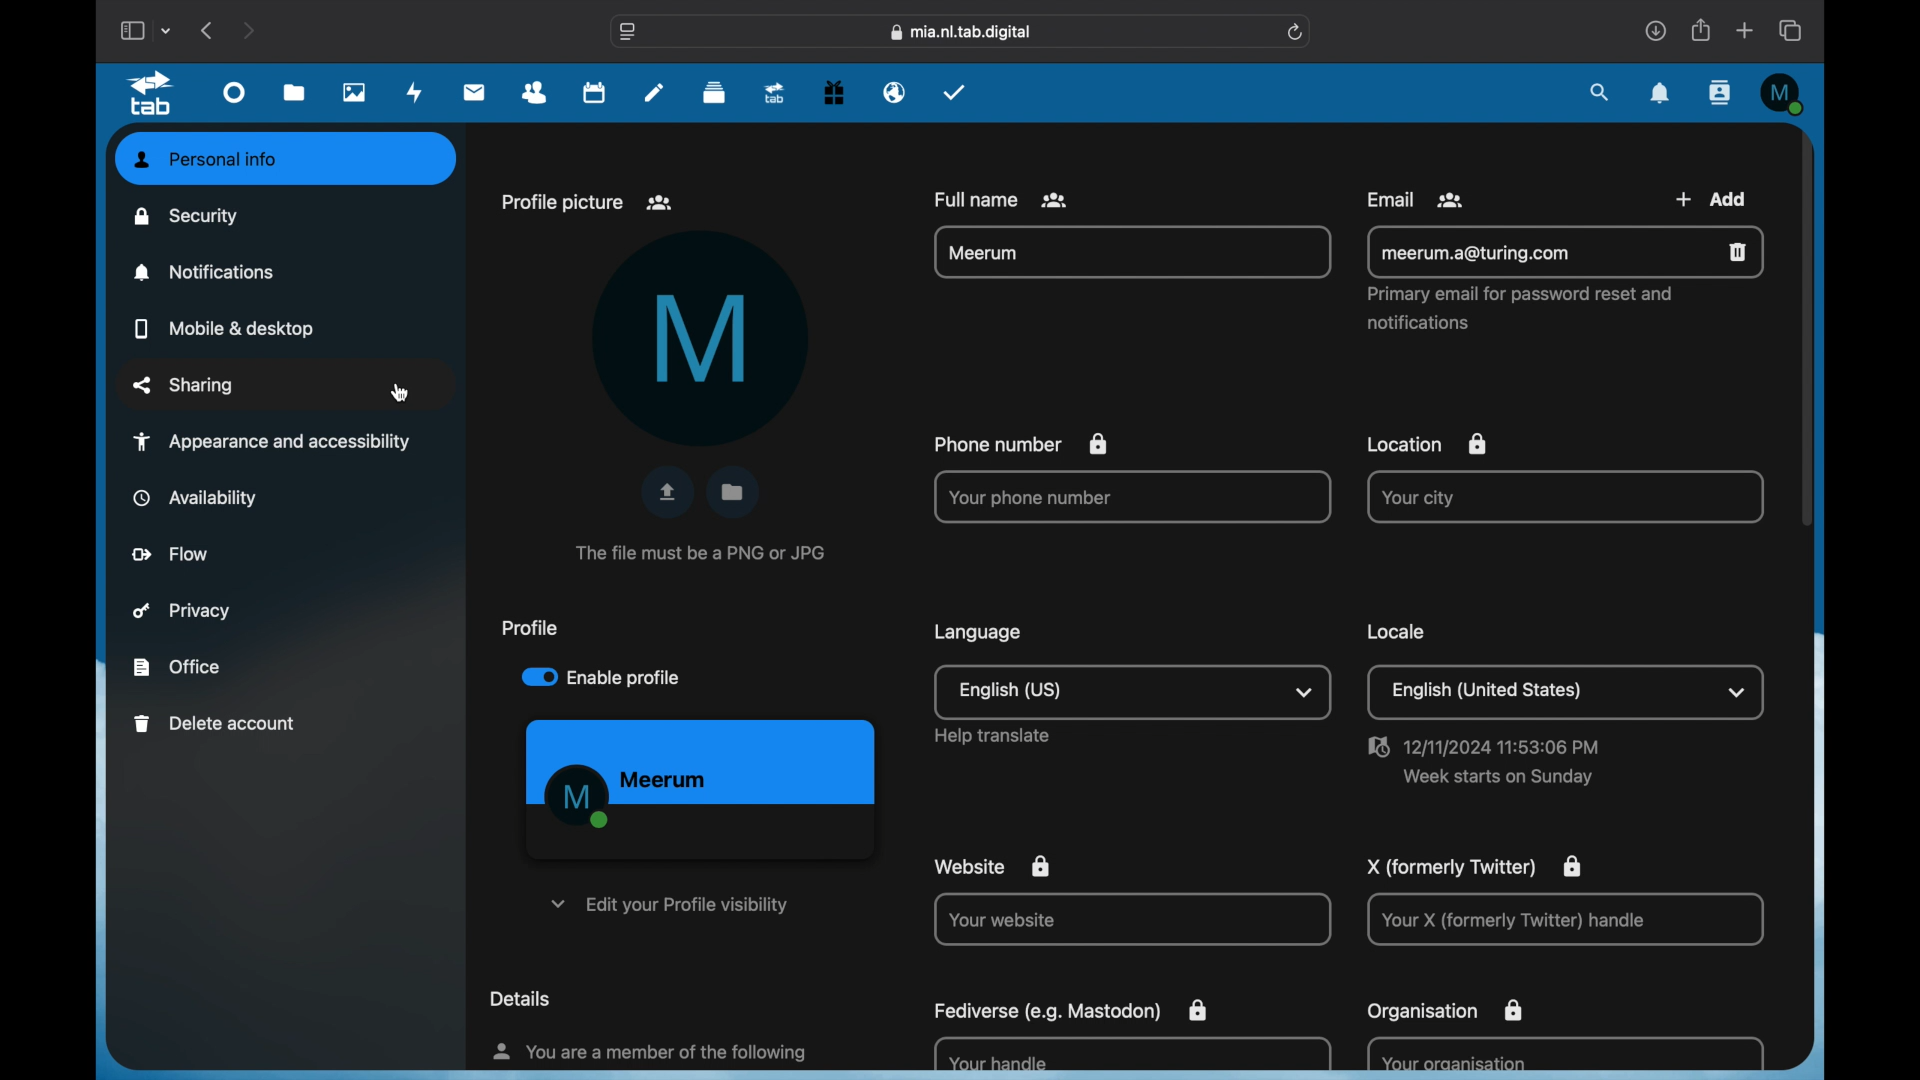  I want to click on search, so click(1601, 93).